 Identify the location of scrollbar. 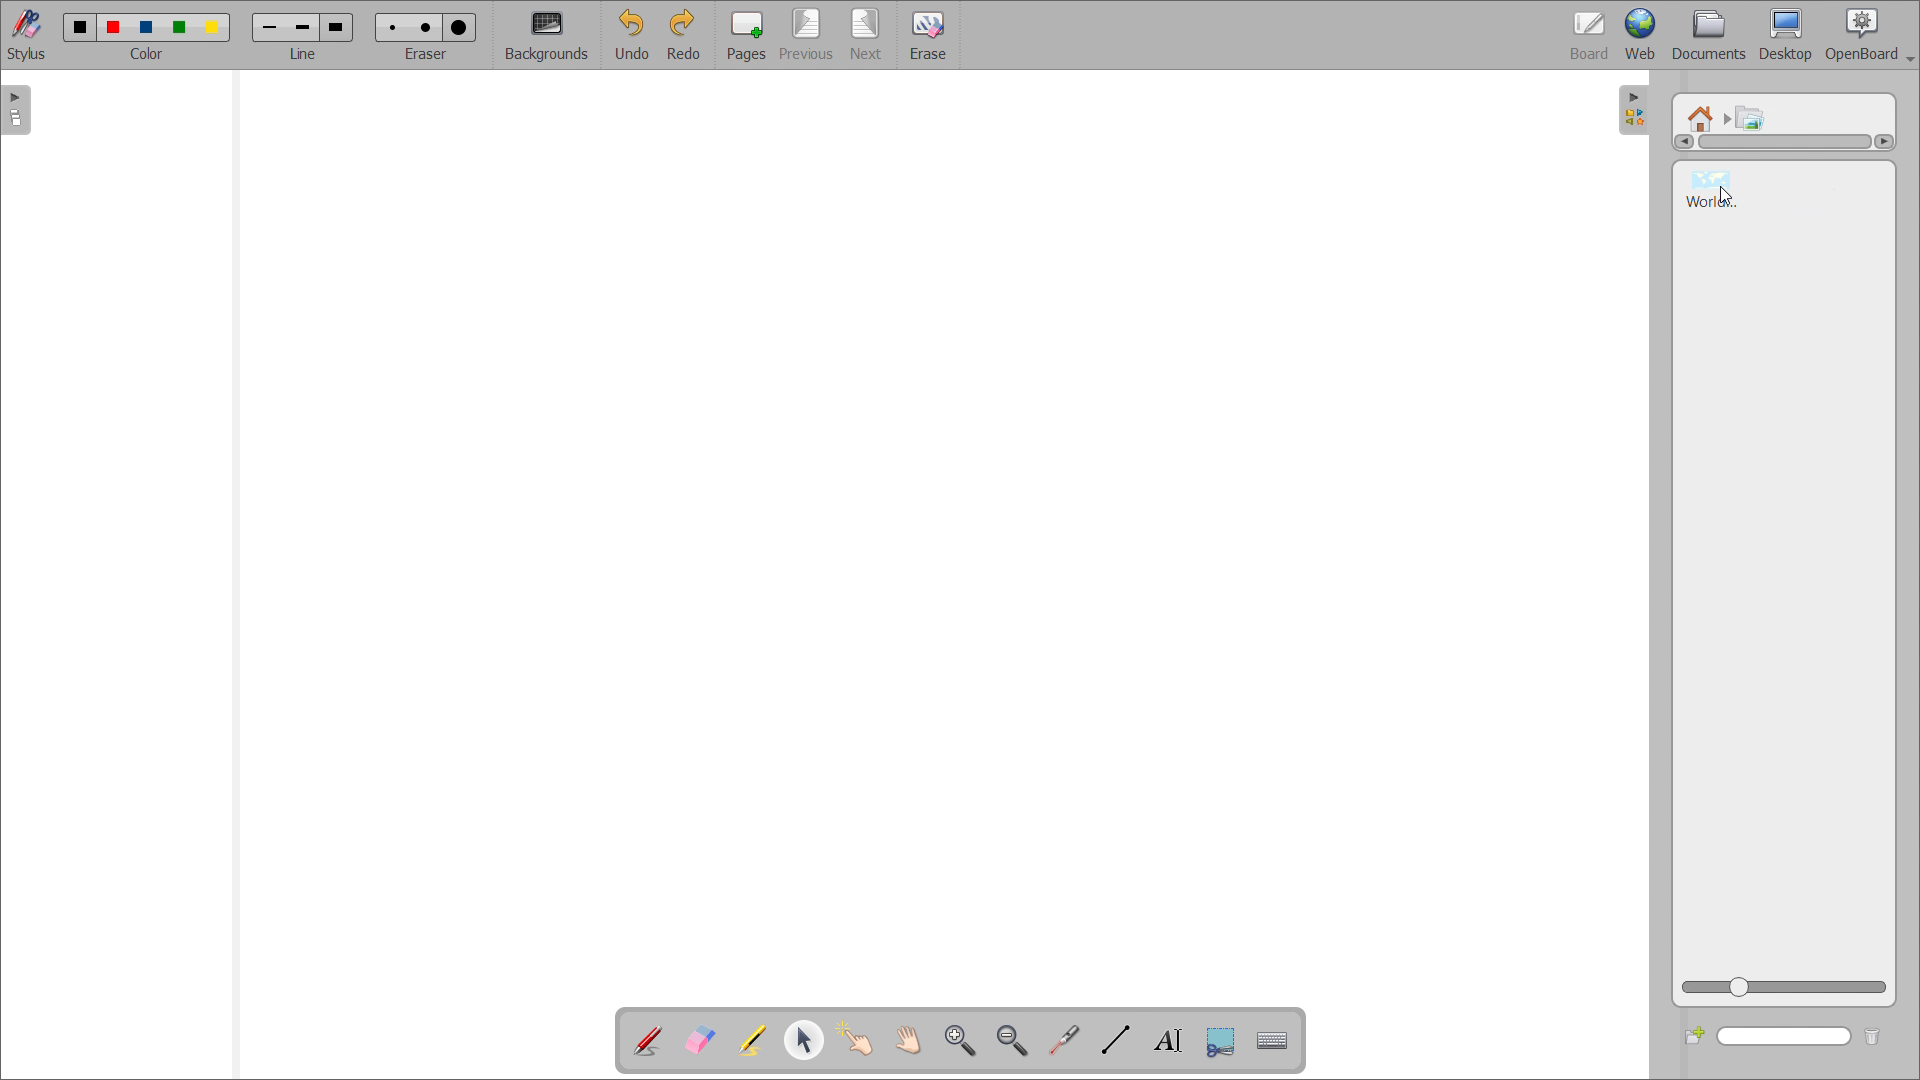
(1786, 142).